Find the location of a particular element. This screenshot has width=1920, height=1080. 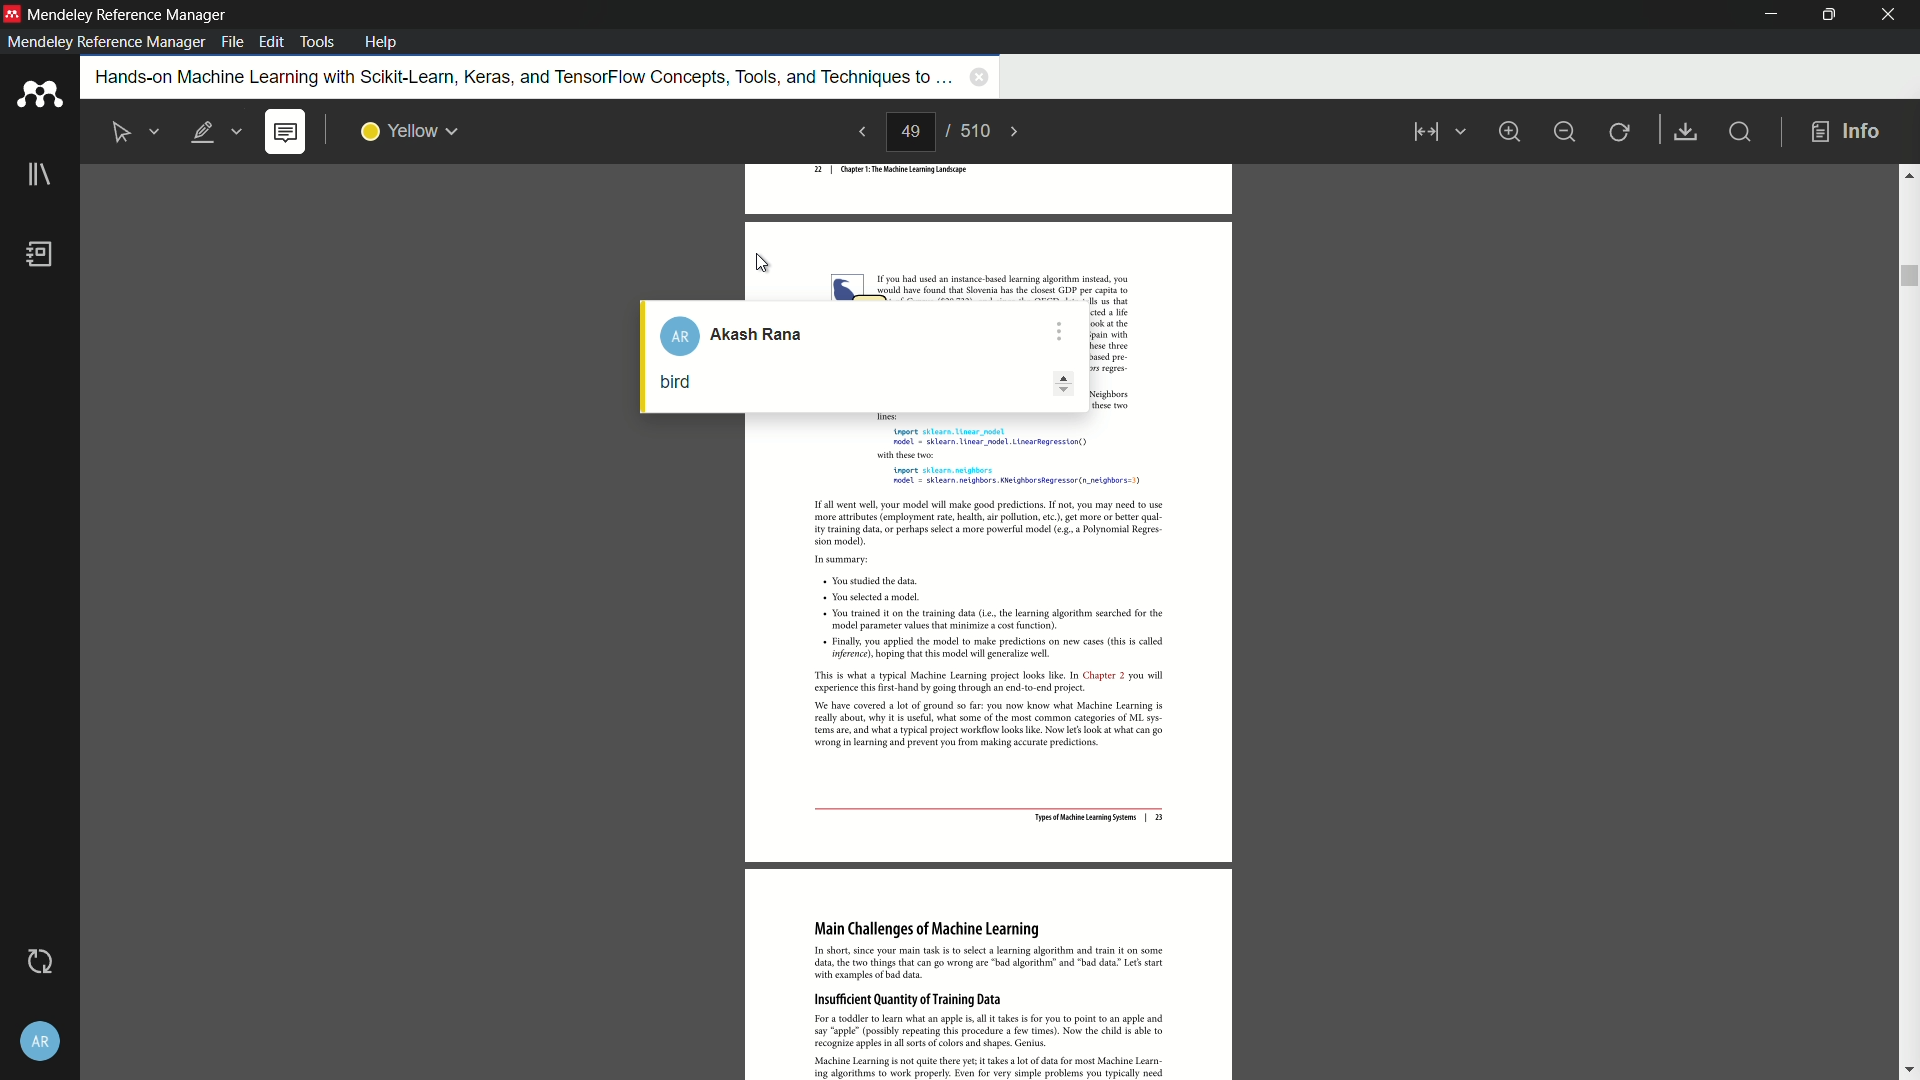

find is located at coordinates (1745, 134).